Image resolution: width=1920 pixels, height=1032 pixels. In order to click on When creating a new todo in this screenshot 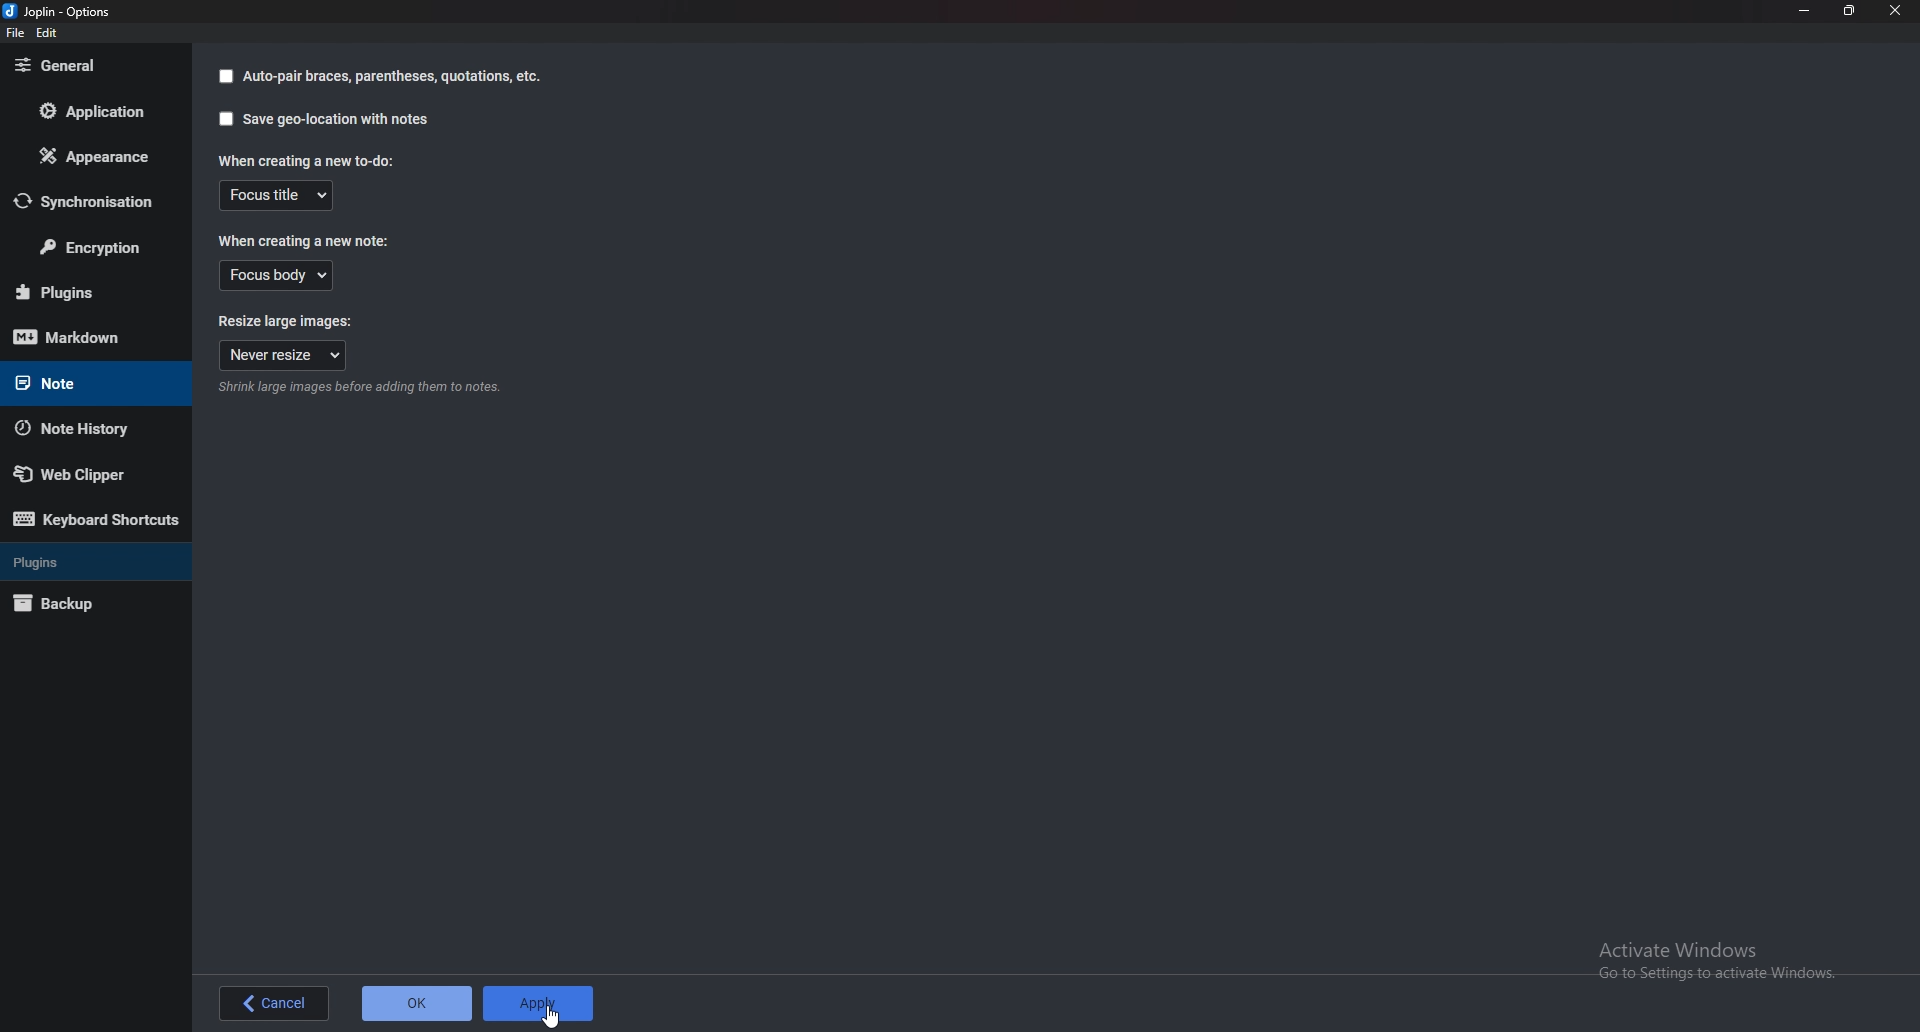, I will do `click(303, 160)`.